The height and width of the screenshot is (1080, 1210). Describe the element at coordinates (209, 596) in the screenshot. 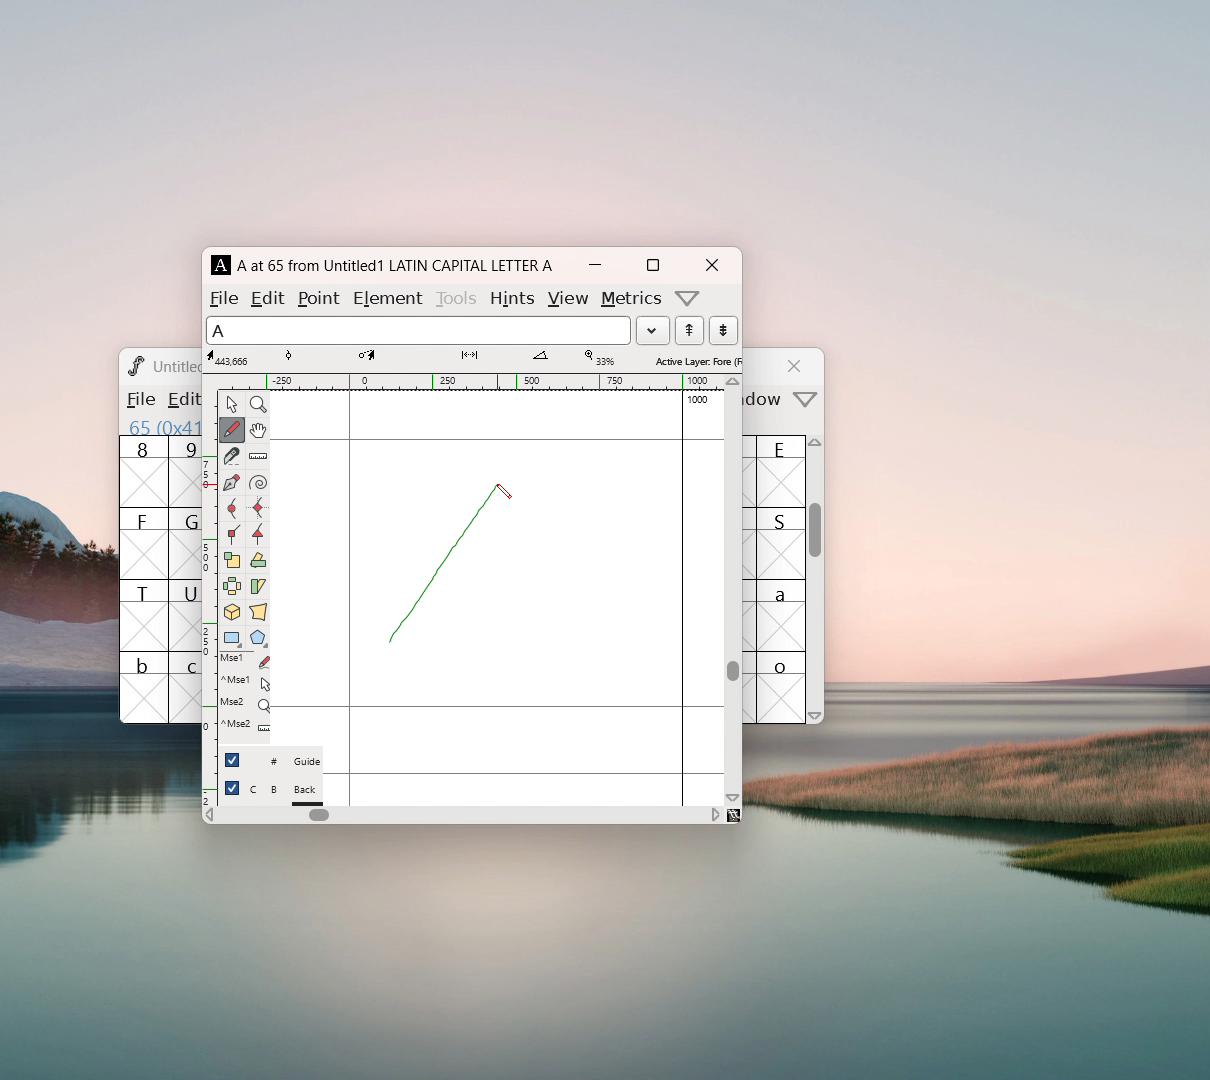

I see `vertical ruler` at that location.